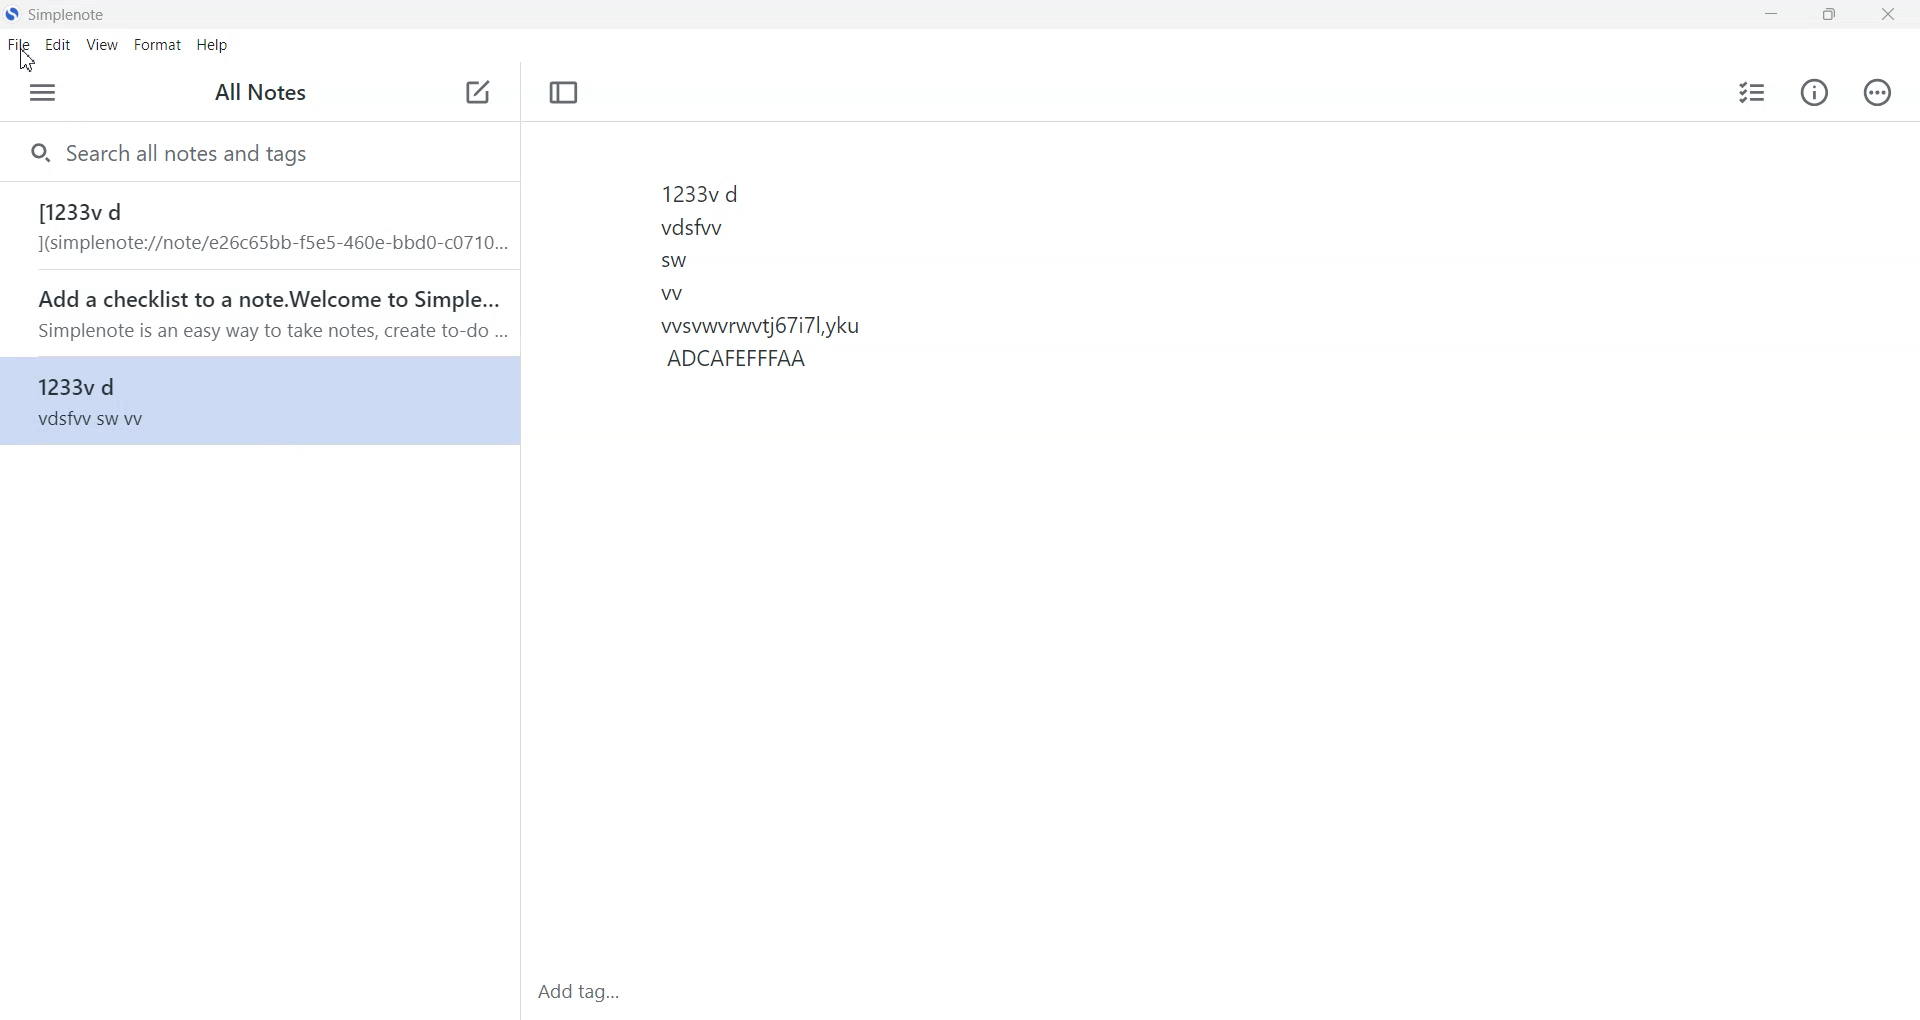  Describe the element at coordinates (477, 93) in the screenshot. I see `Add note` at that location.